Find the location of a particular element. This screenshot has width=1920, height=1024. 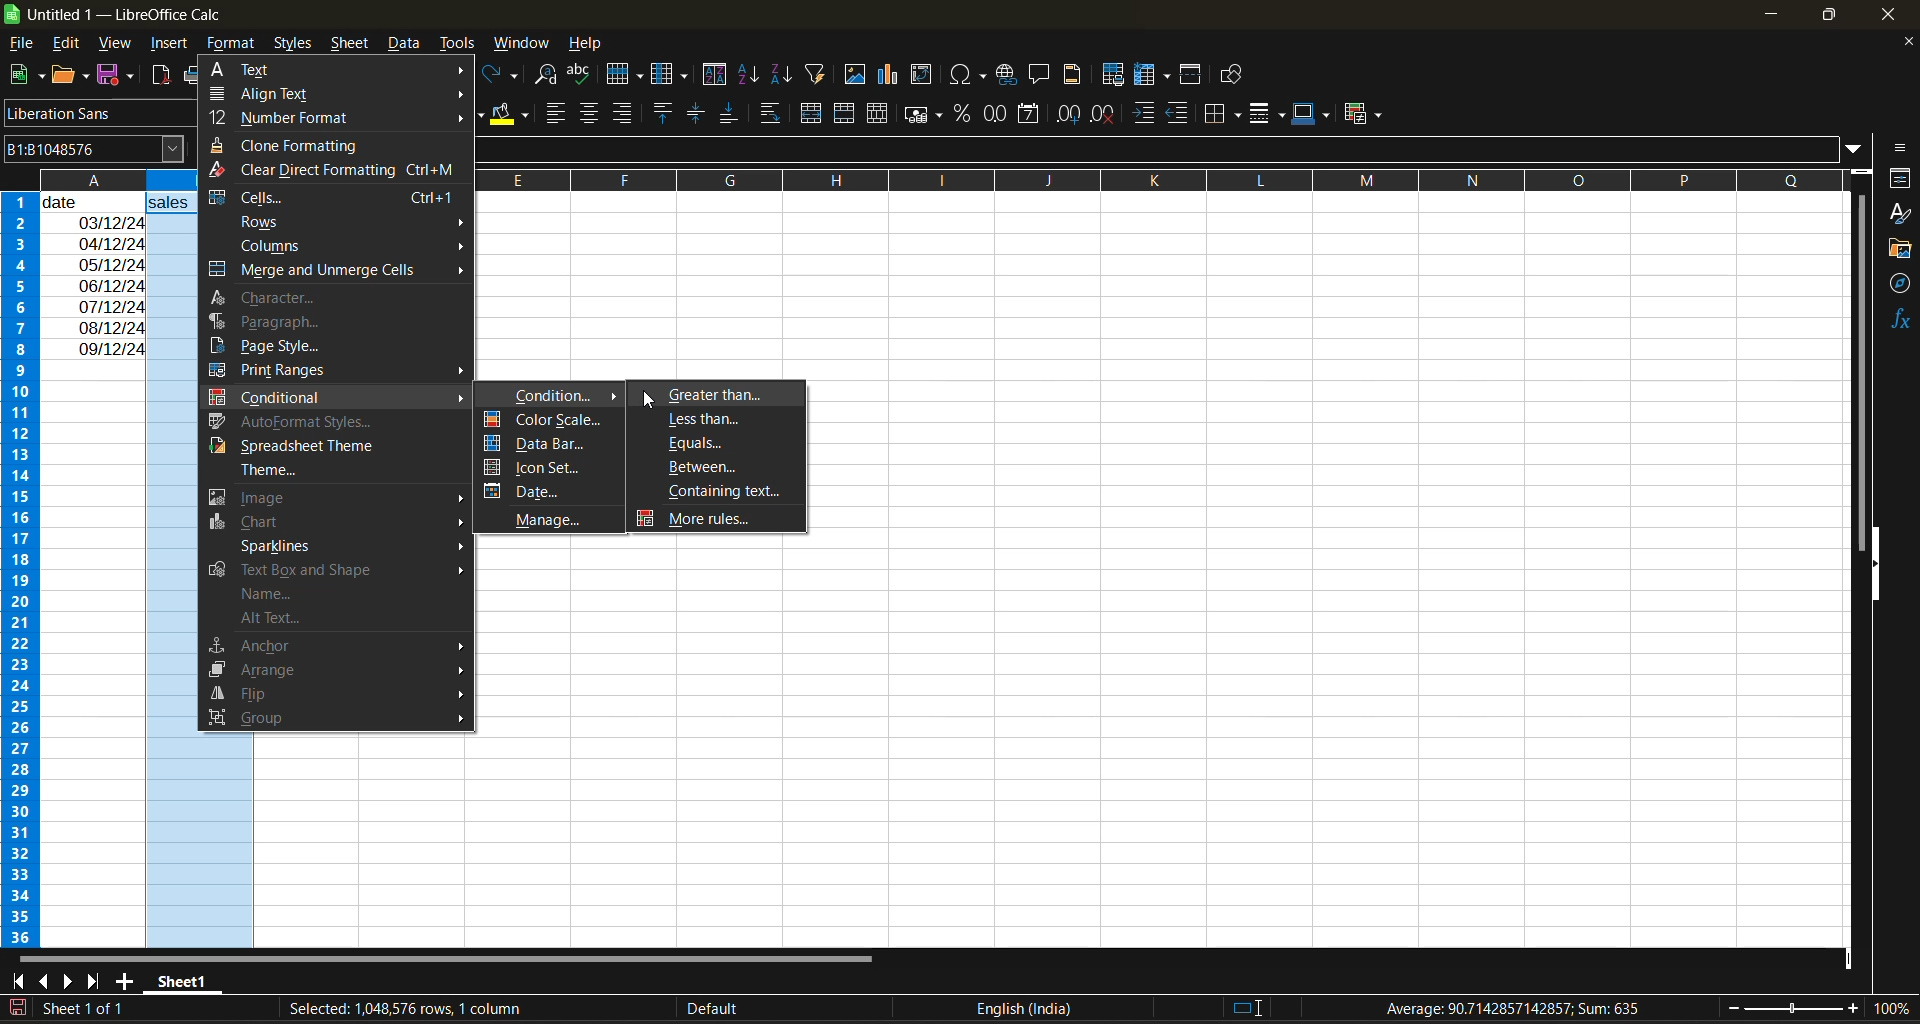

print is located at coordinates (192, 76).